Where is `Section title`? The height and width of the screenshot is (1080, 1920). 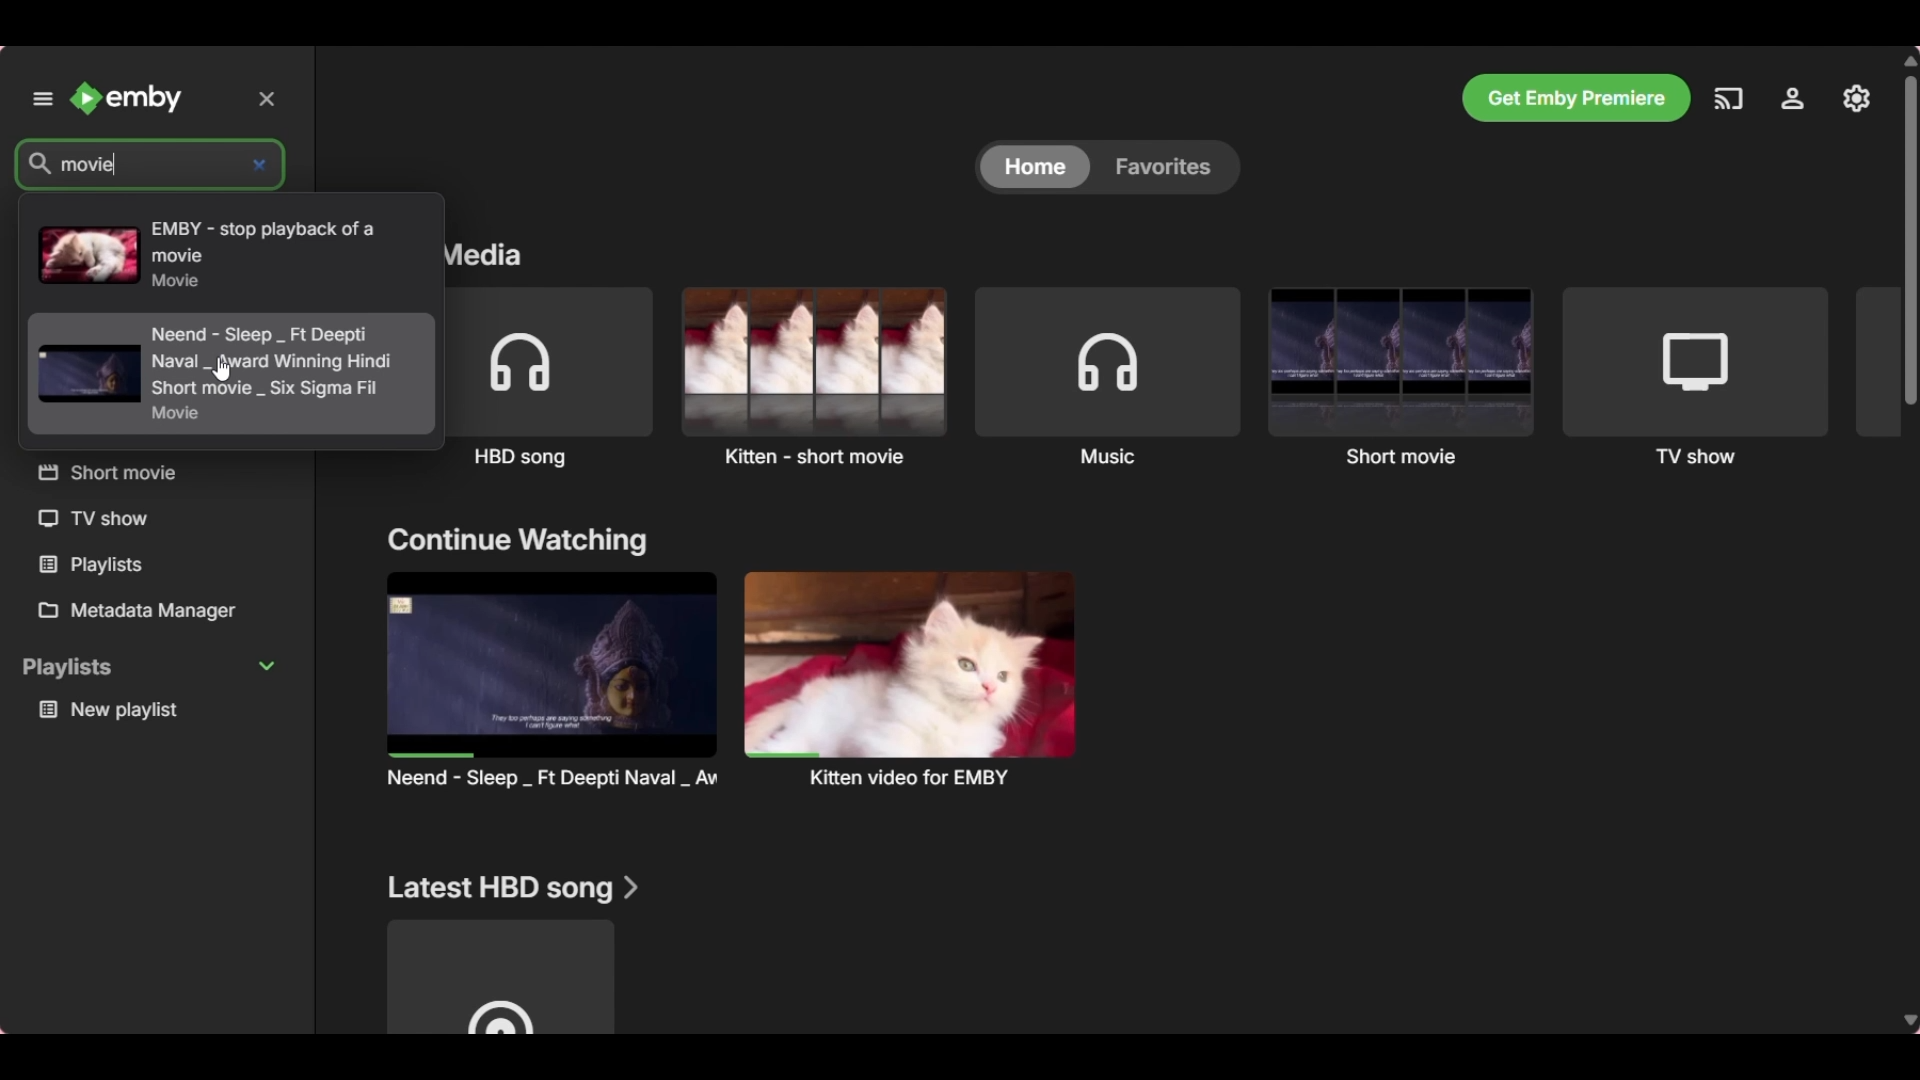
Section title is located at coordinates (492, 255).